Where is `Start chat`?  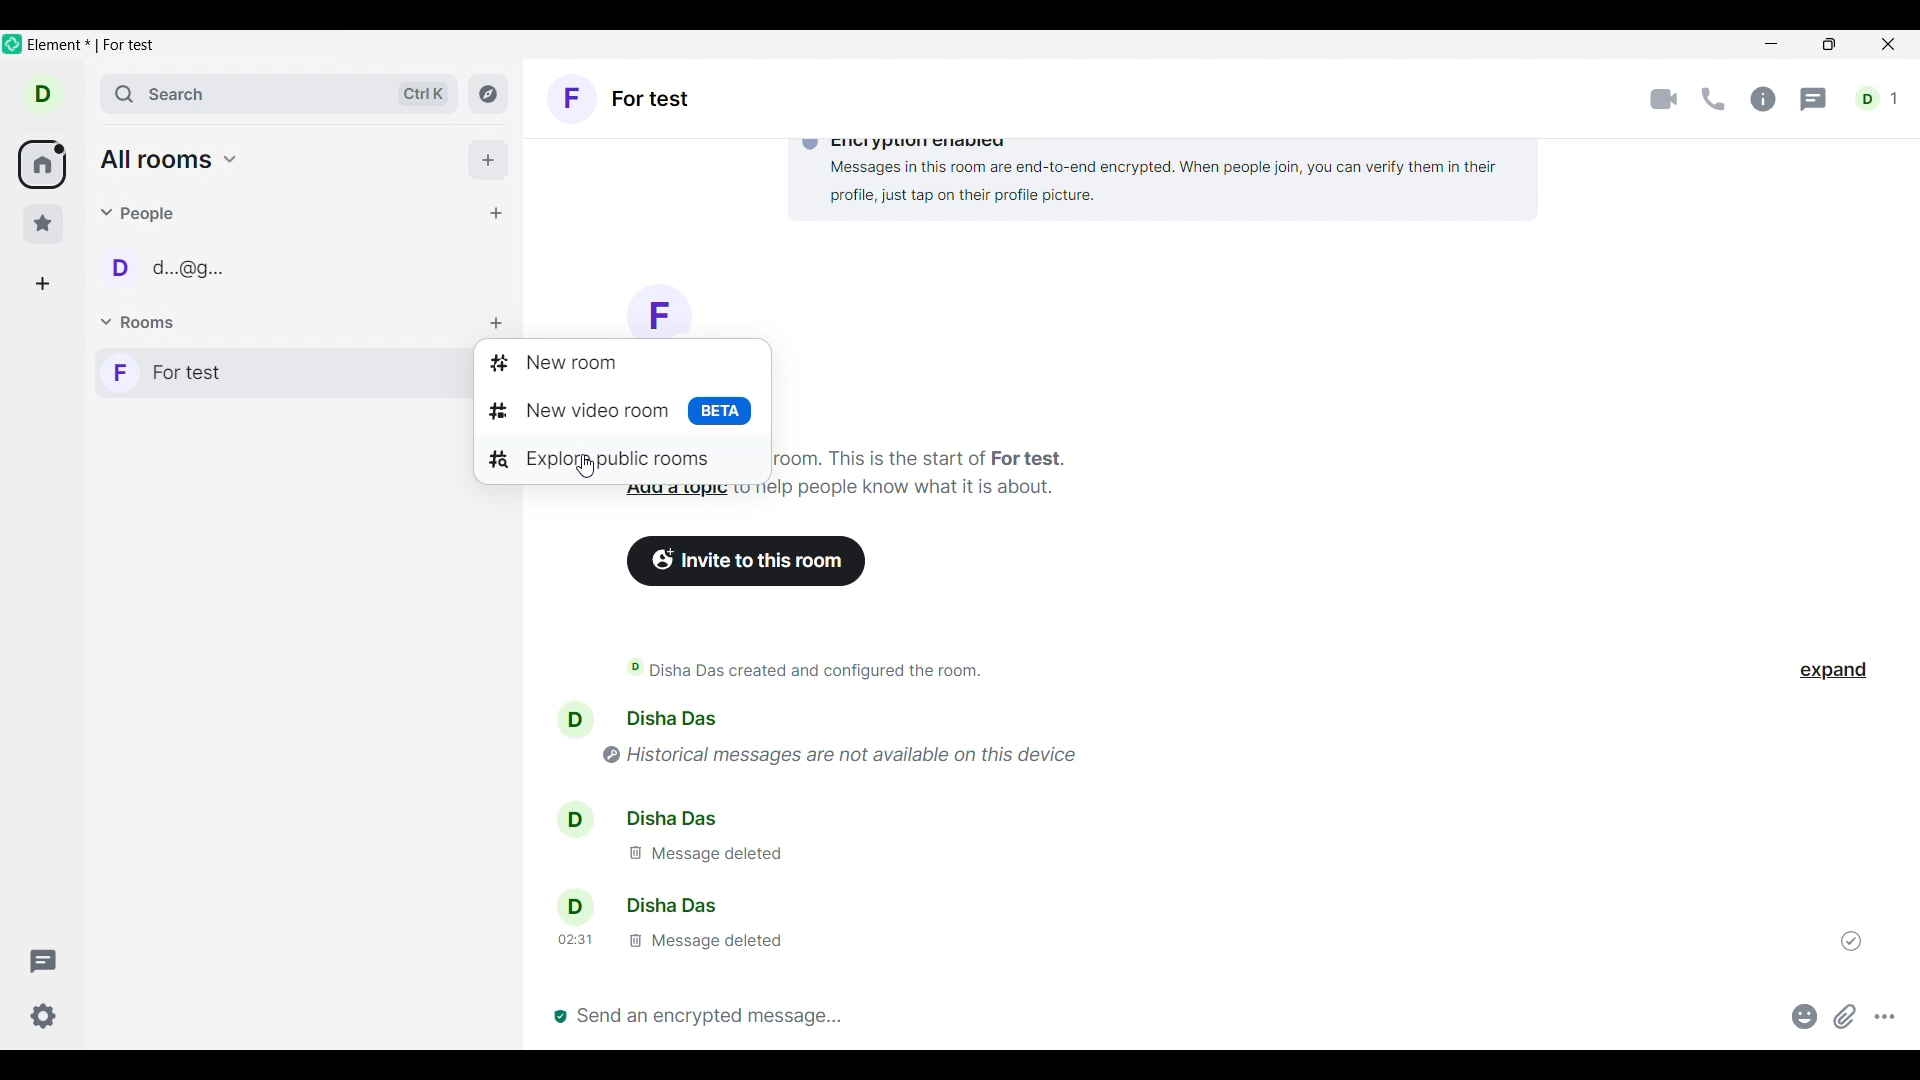
Start chat is located at coordinates (497, 213).